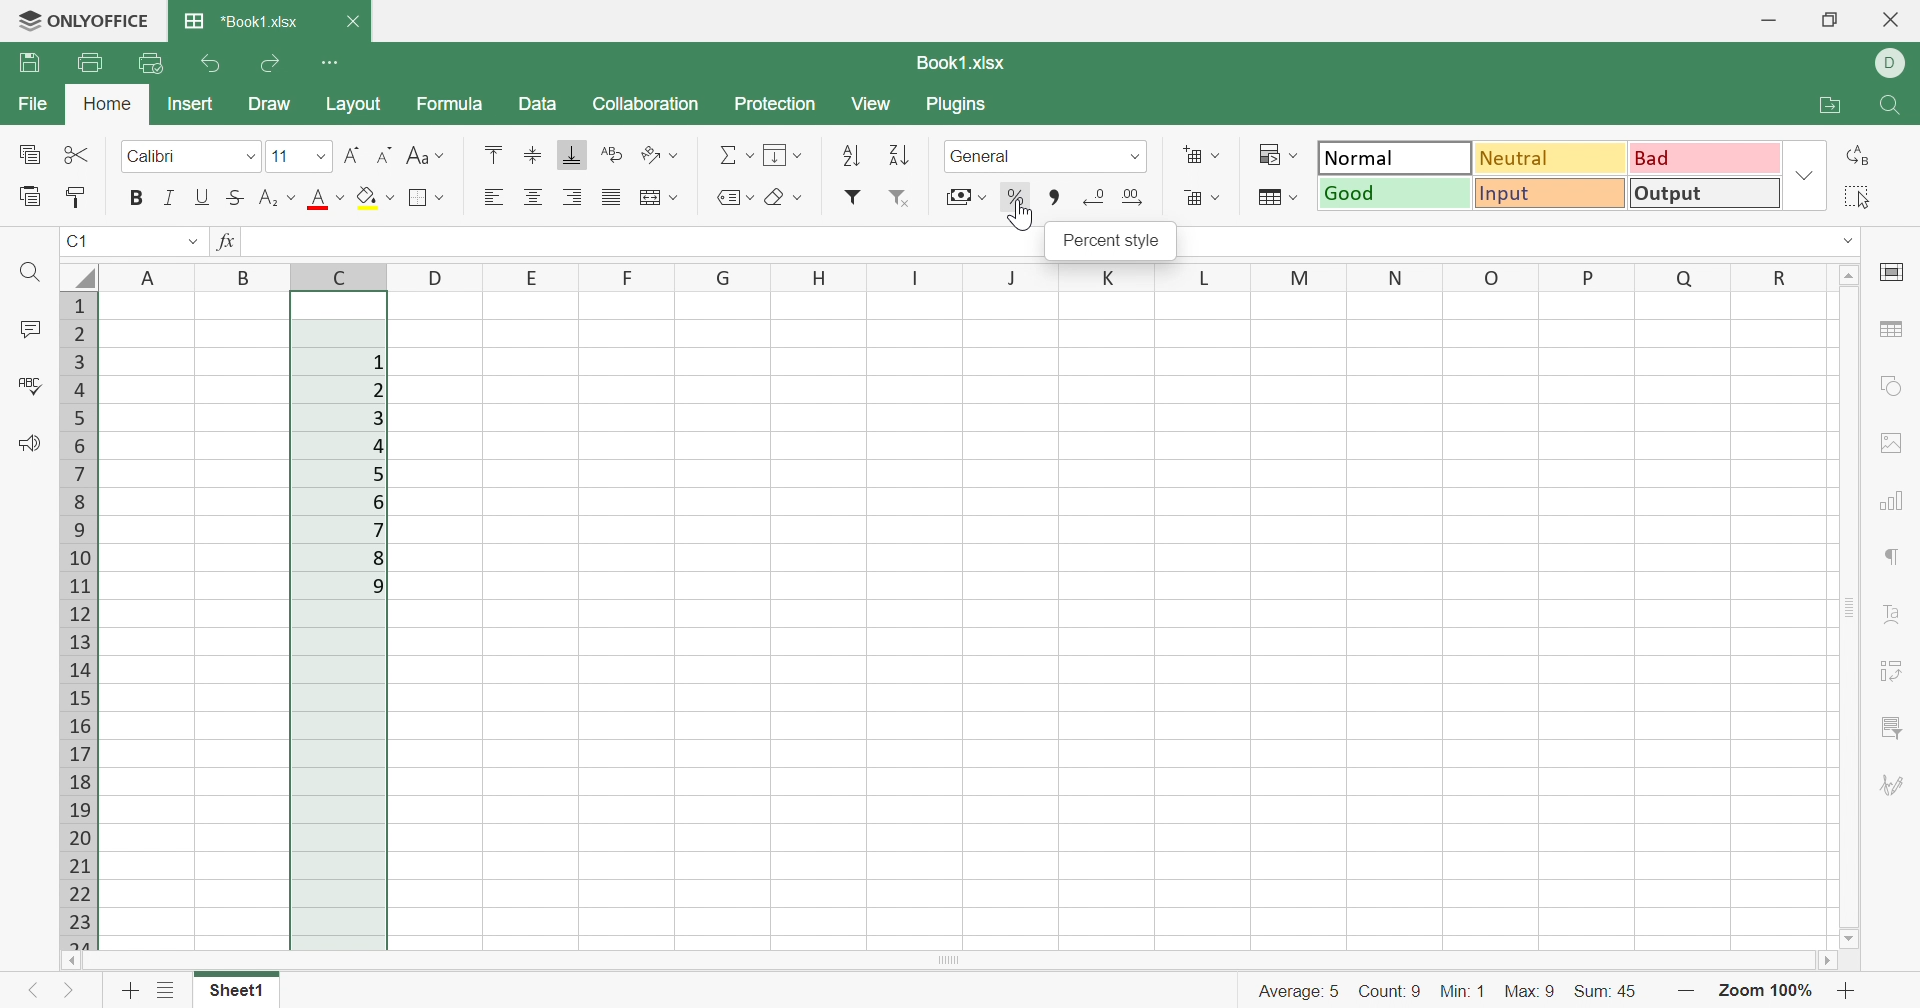 The image size is (1920, 1008). I want to click on Find, so click(1894, 107).